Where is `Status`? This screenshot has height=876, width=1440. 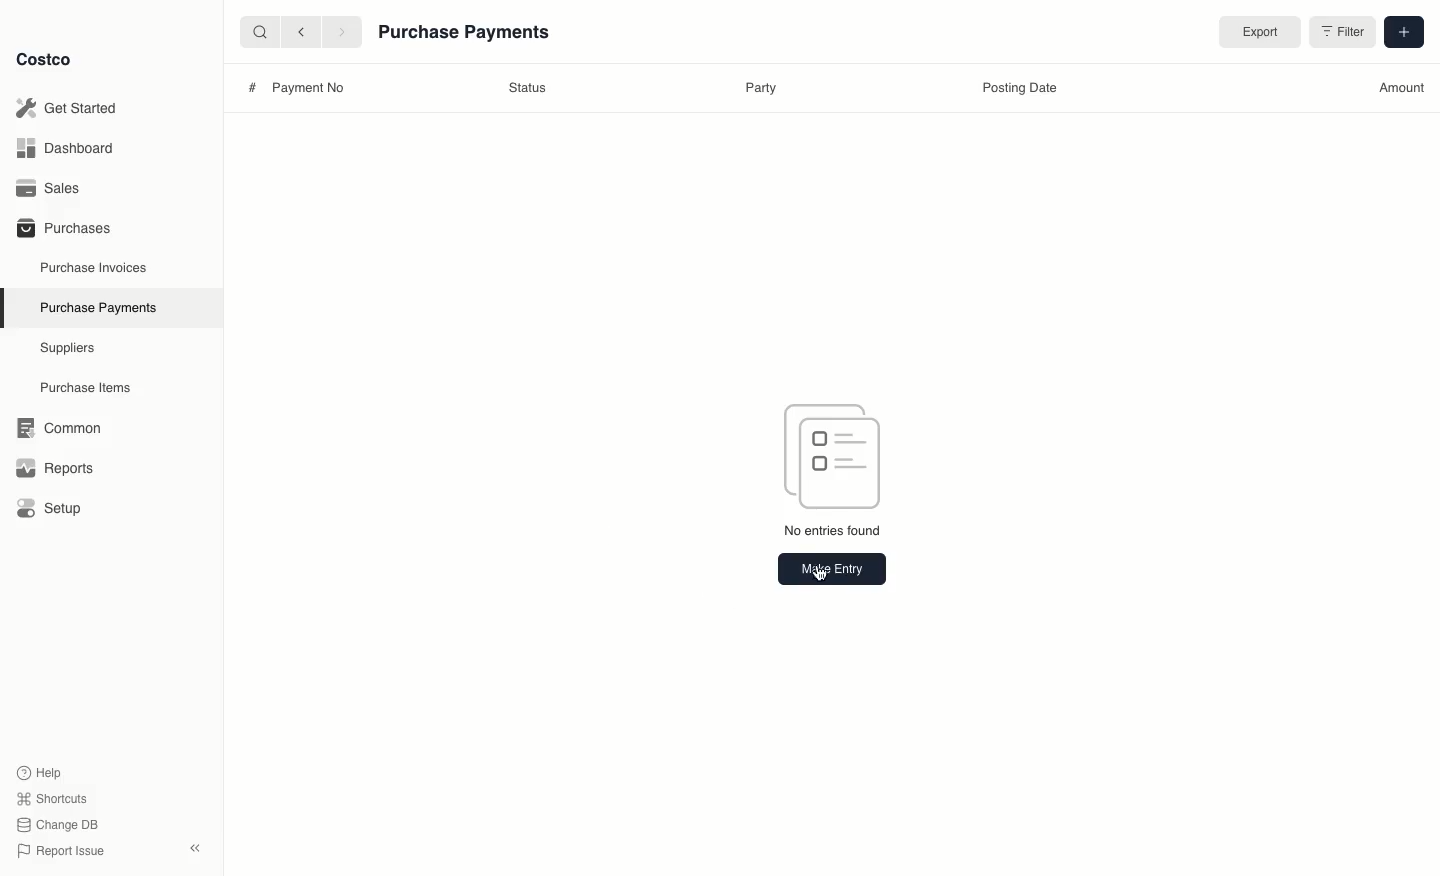 Status is located at coordinates (529, 88).